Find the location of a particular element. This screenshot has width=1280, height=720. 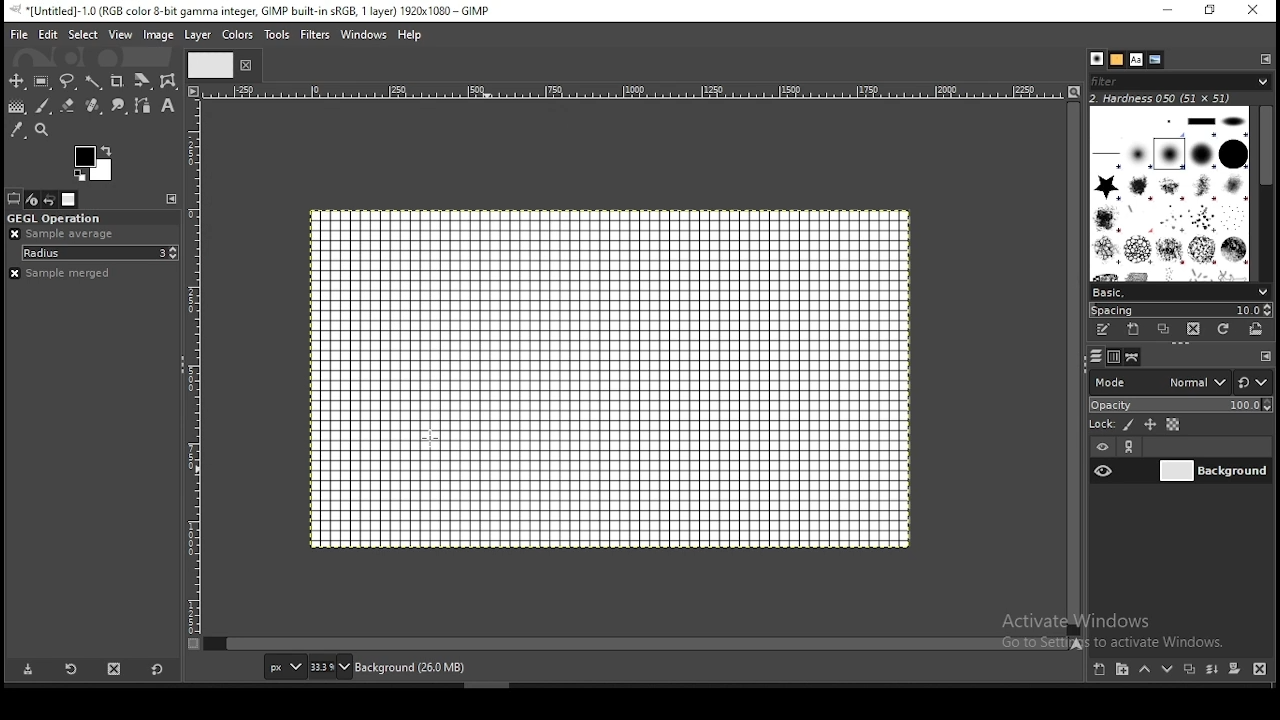

crop tool is located at coordinates (140, 82).